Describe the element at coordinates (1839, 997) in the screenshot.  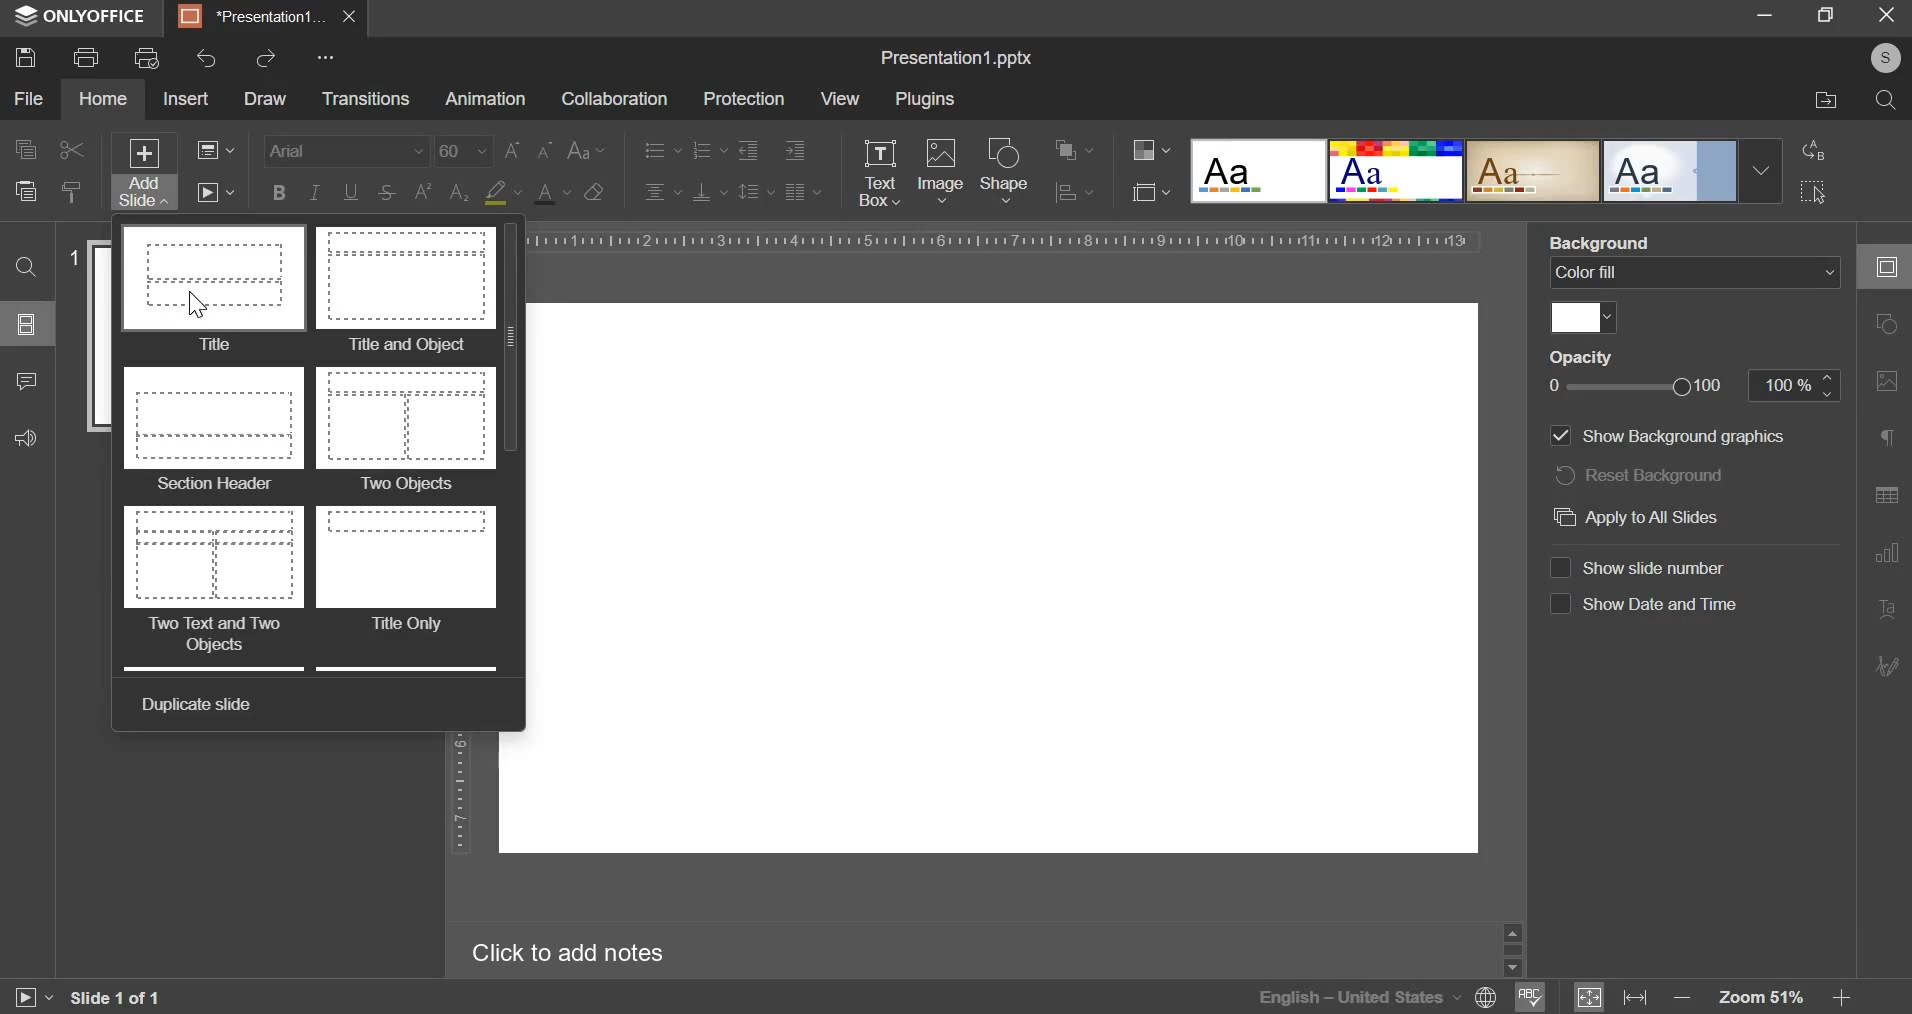
I see `zoom in` at that location.